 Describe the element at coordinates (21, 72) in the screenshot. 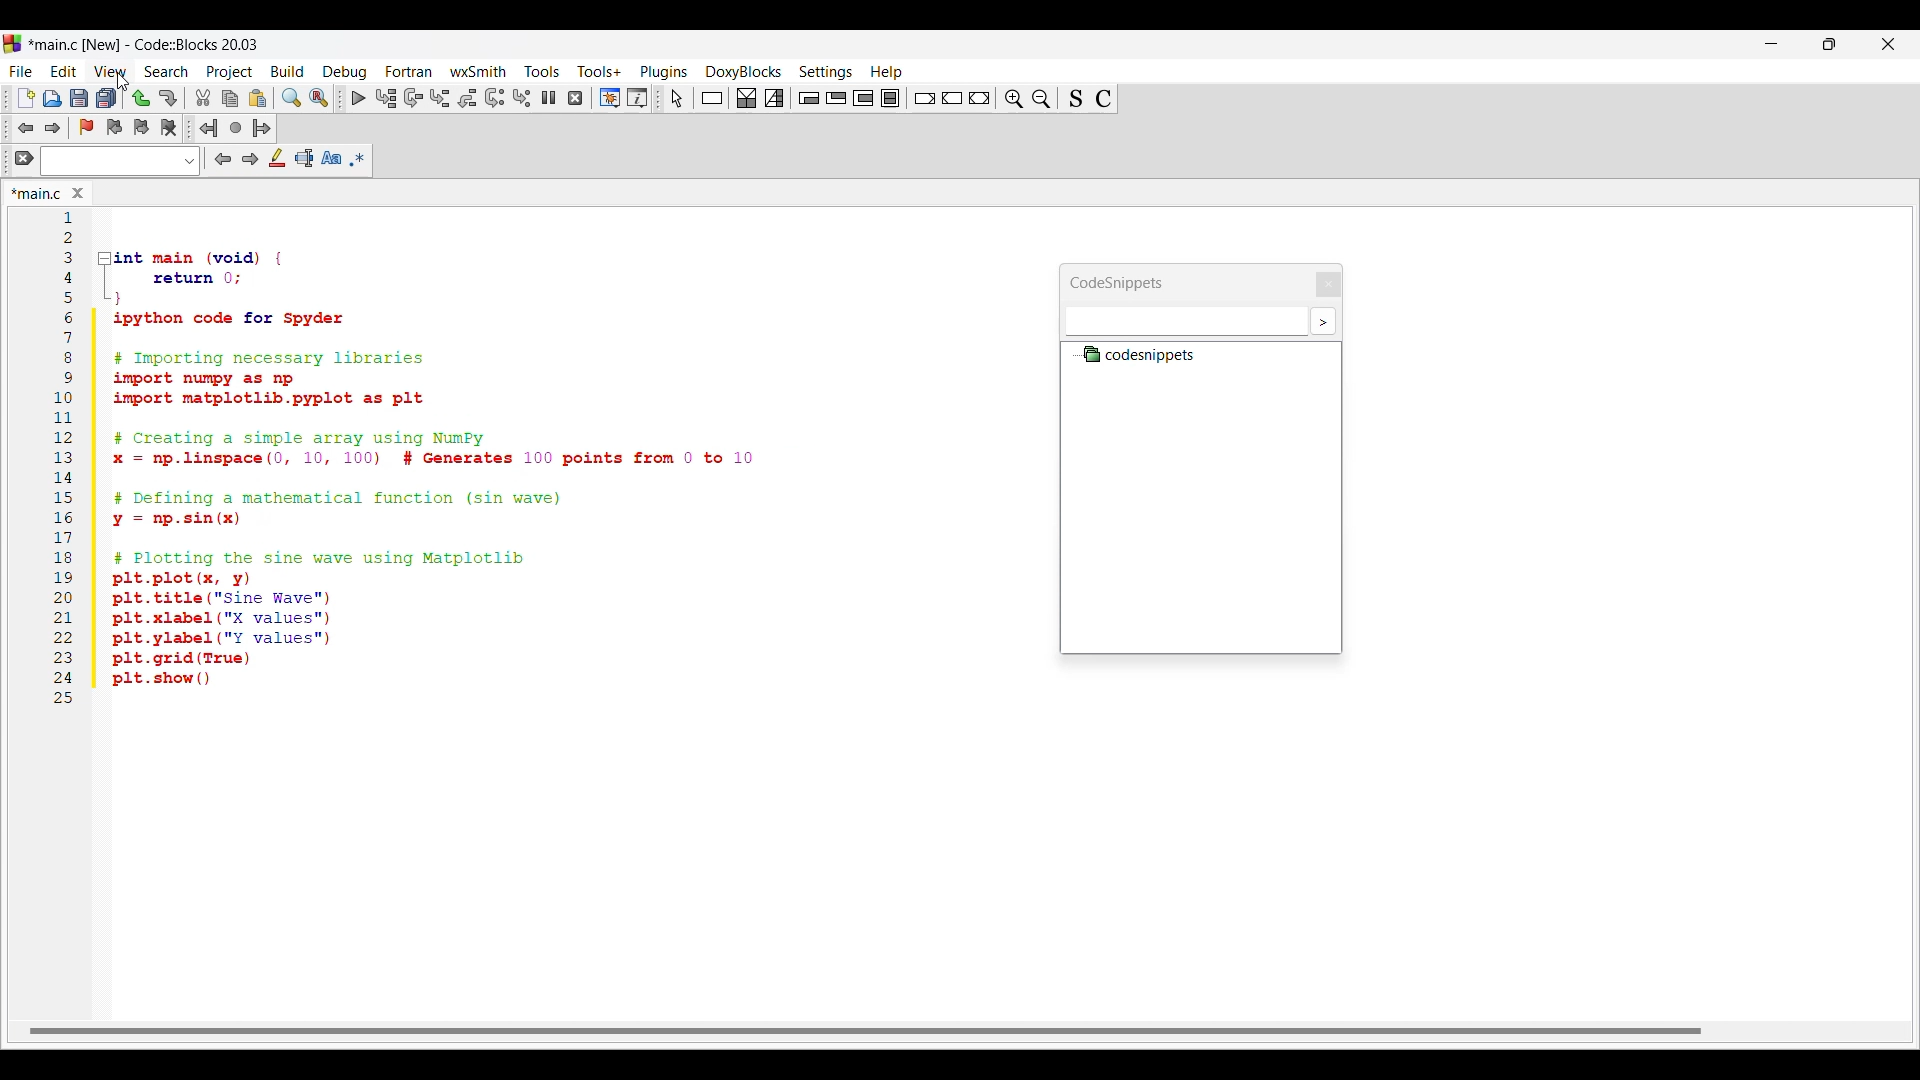

I see `File menu` at that location.